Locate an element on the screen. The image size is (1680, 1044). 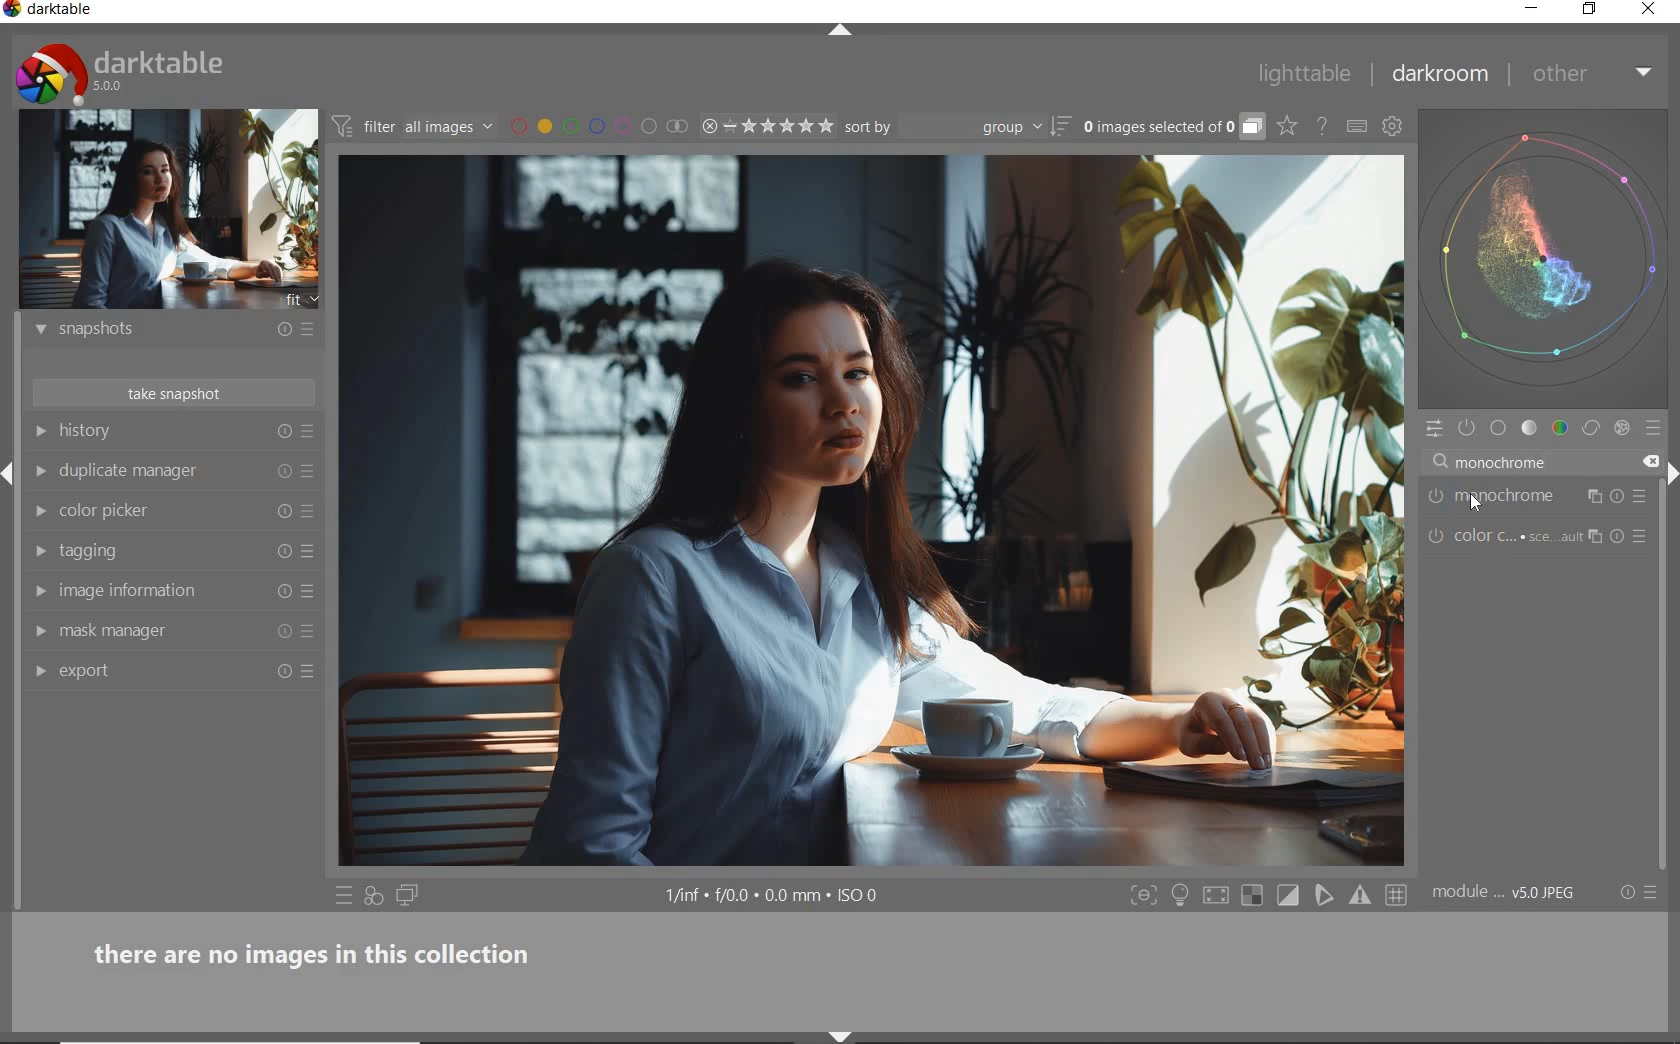
mask manager is located at coordinates (159, 630).